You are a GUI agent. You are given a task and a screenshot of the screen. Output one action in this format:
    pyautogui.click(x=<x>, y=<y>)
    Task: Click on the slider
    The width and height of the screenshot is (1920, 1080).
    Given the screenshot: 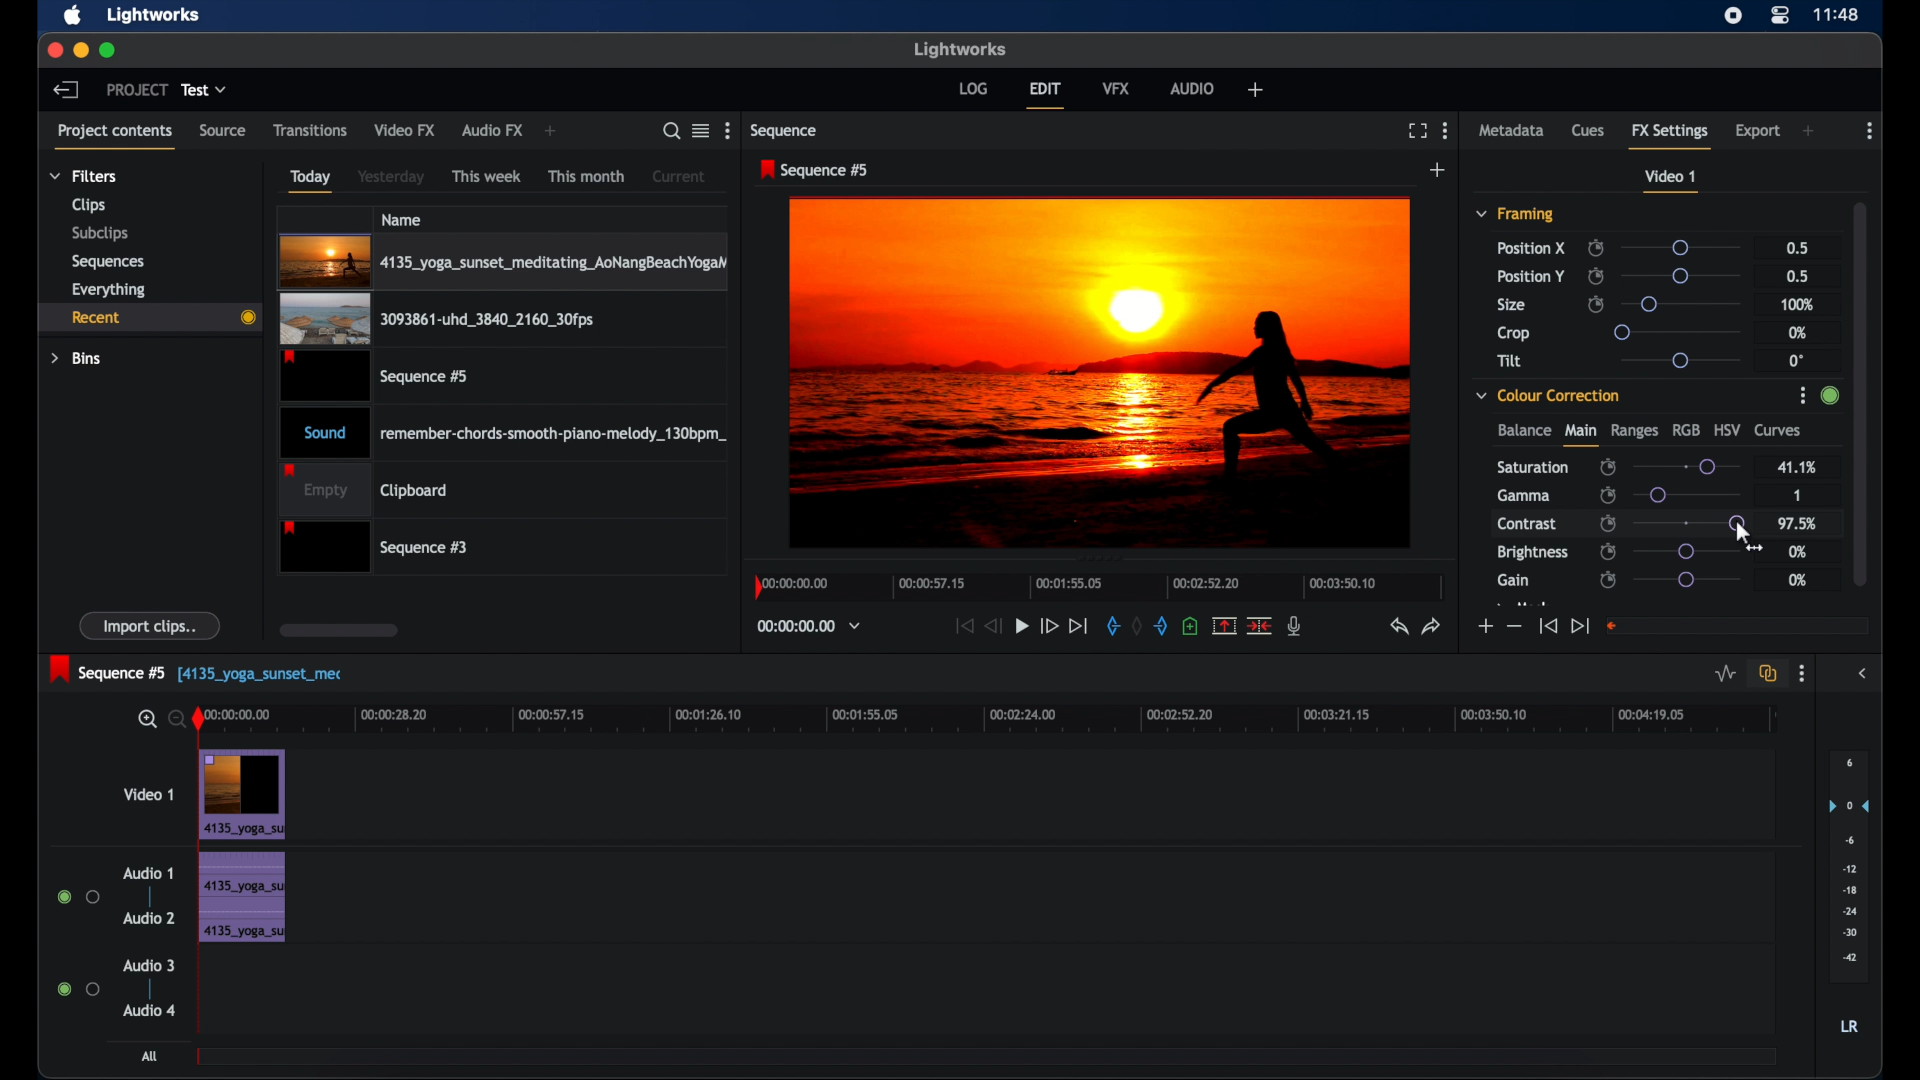 What is the action you would take?
    pyautogui.click(x=1680, y=303)
    